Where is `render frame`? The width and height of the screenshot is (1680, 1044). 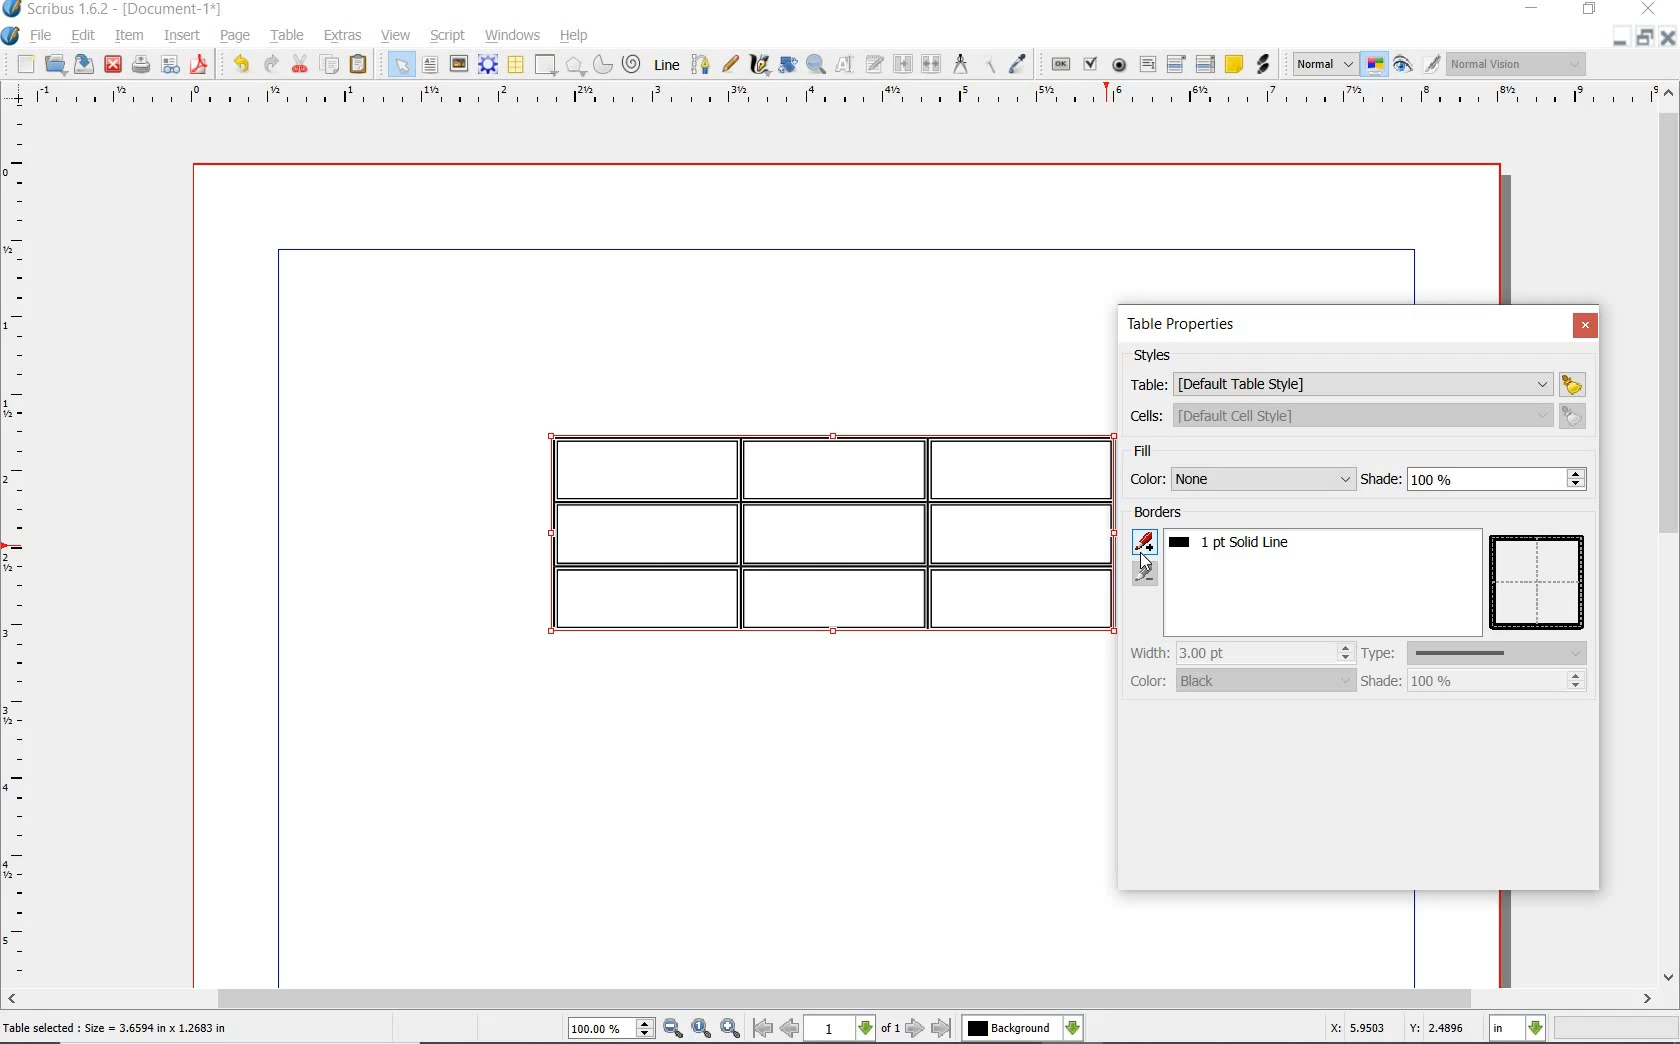 render frame is located at coordinates (488, 66).